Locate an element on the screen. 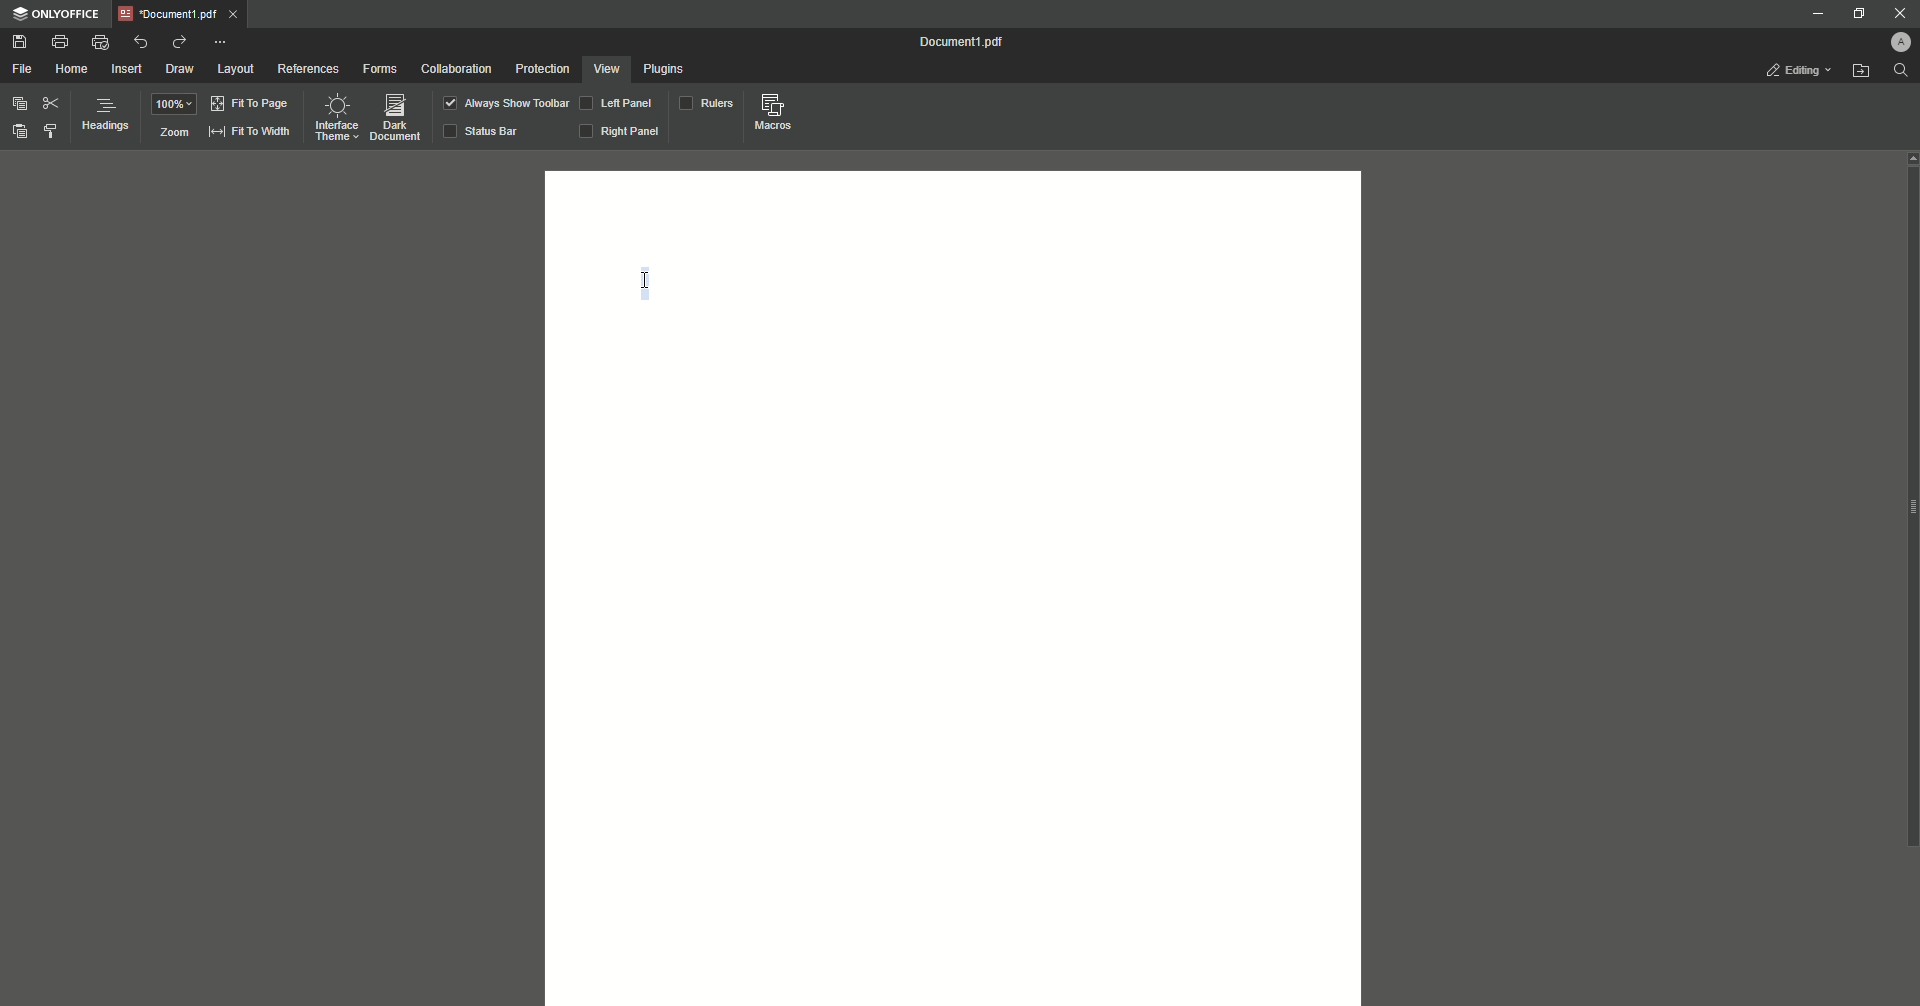 Image resolution: width=1920 pixels, height=1006 pixels. Forms is located at coordinates (380, 69).